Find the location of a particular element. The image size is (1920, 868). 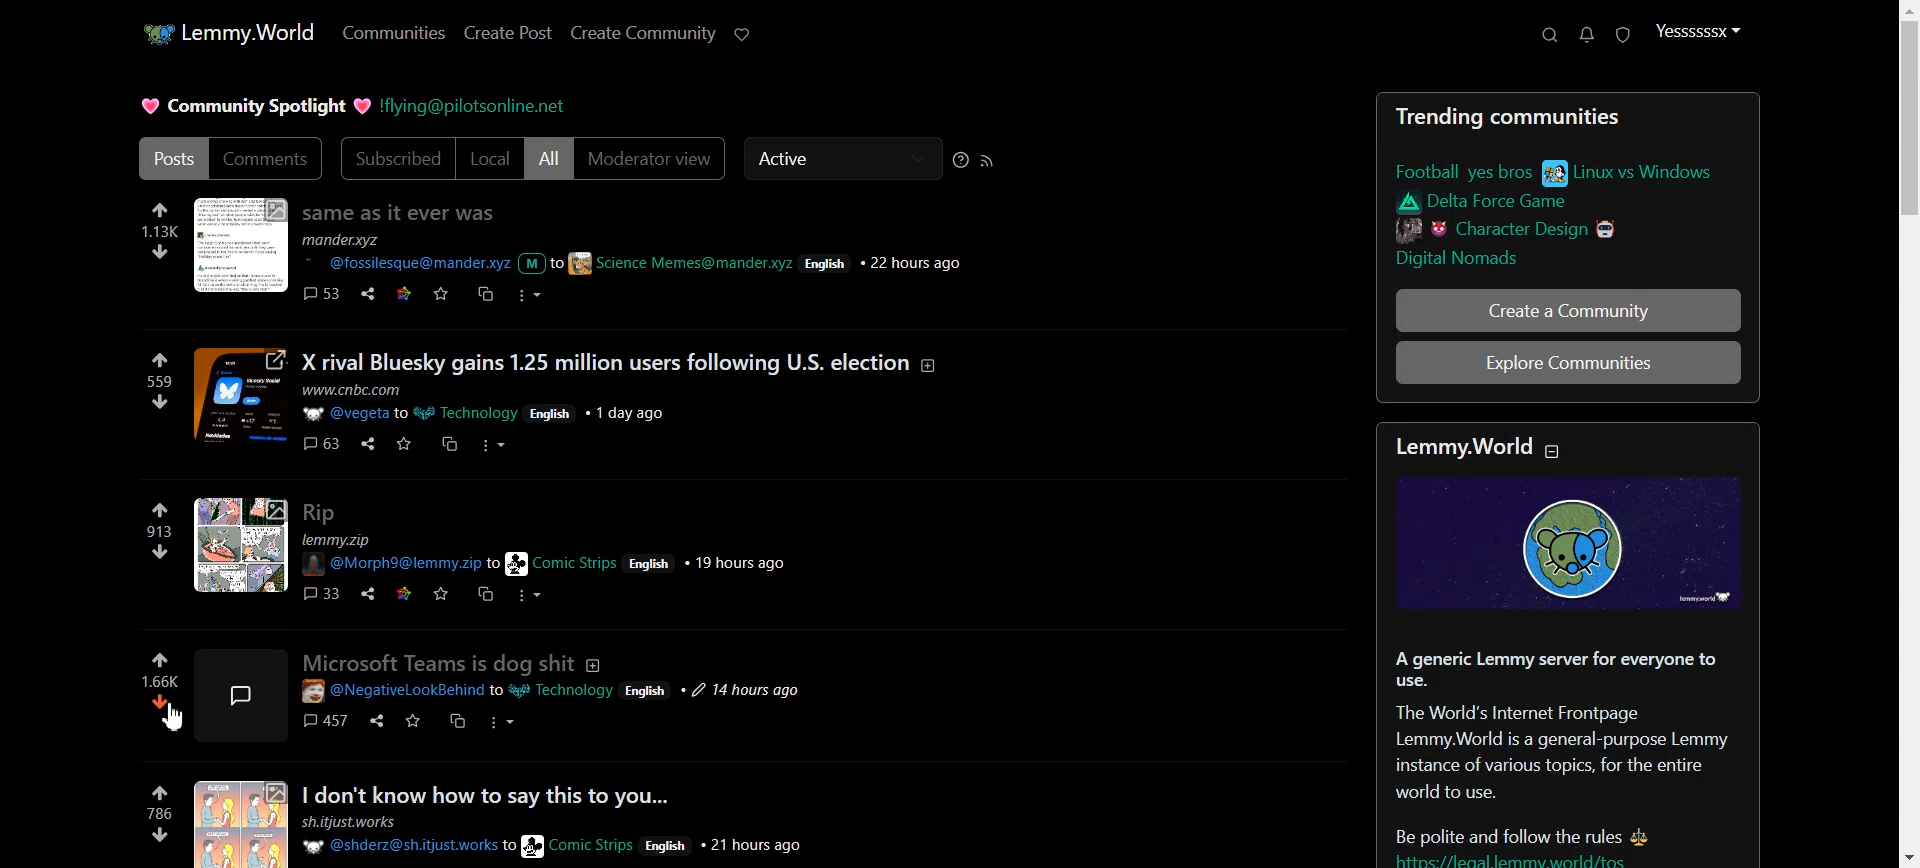

comments is located at coordinates (328, 721).